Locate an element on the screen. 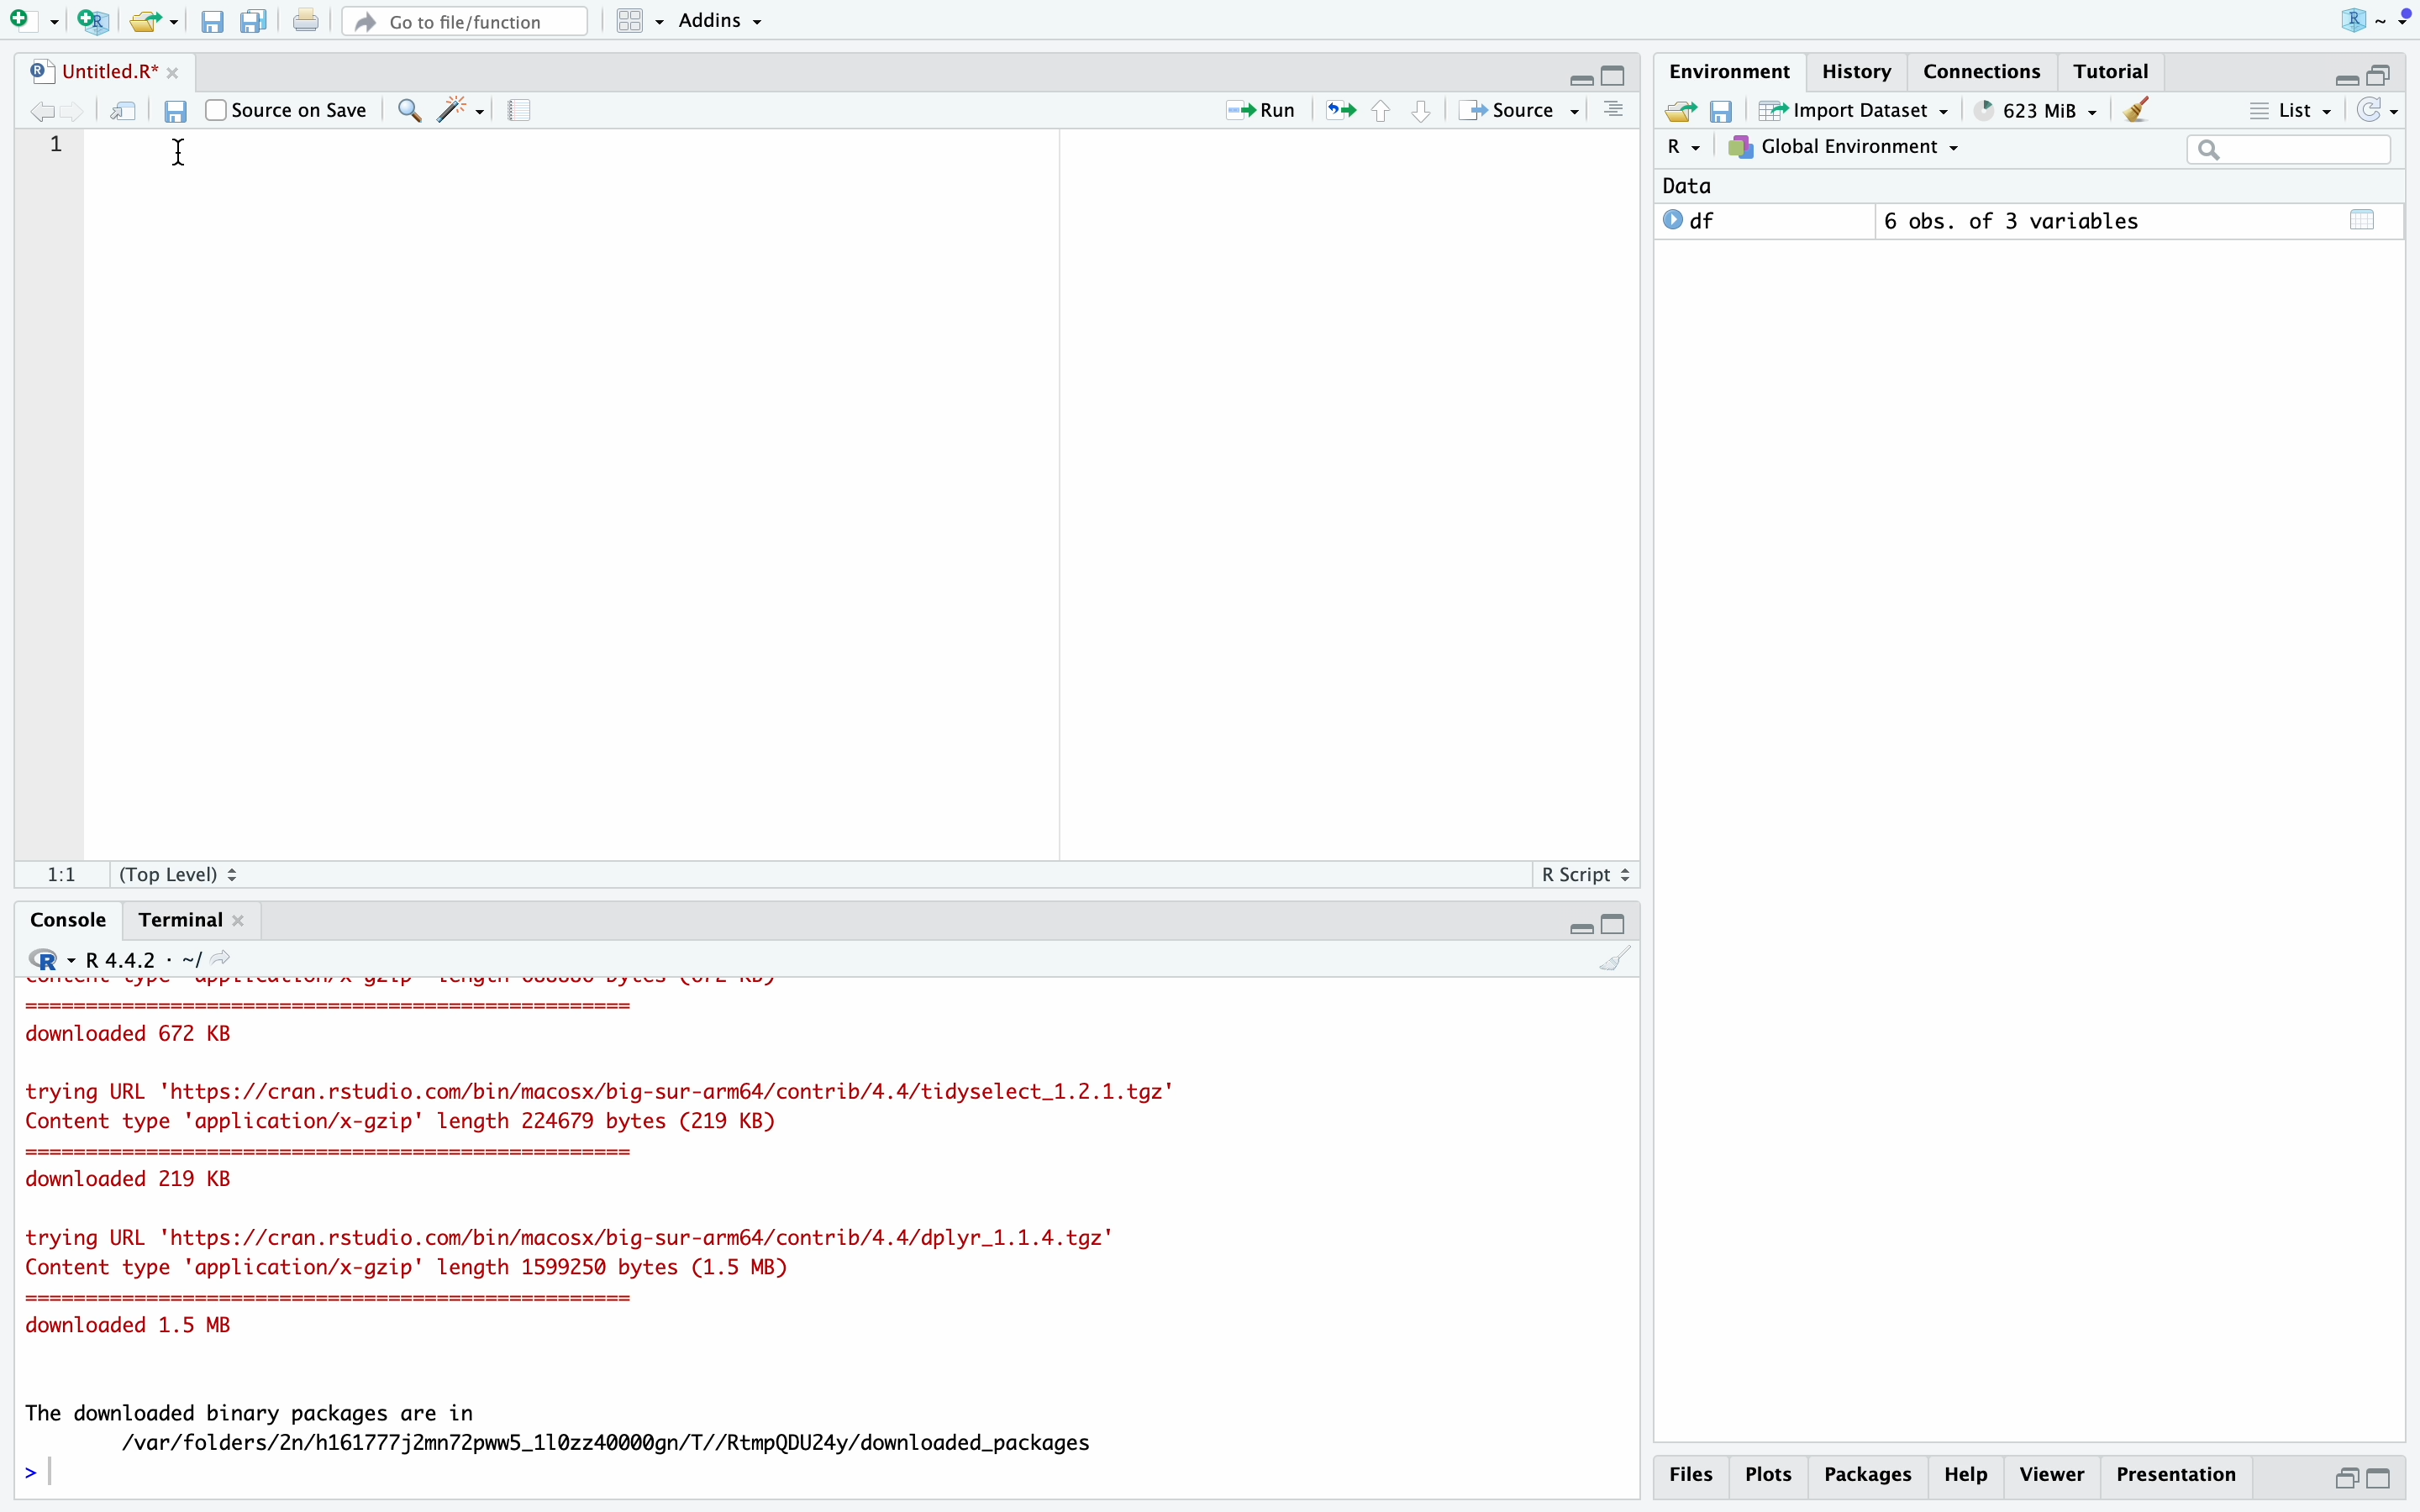 The image size is (2420, 1512). Tutorial is located at coordinates (2106, 71).